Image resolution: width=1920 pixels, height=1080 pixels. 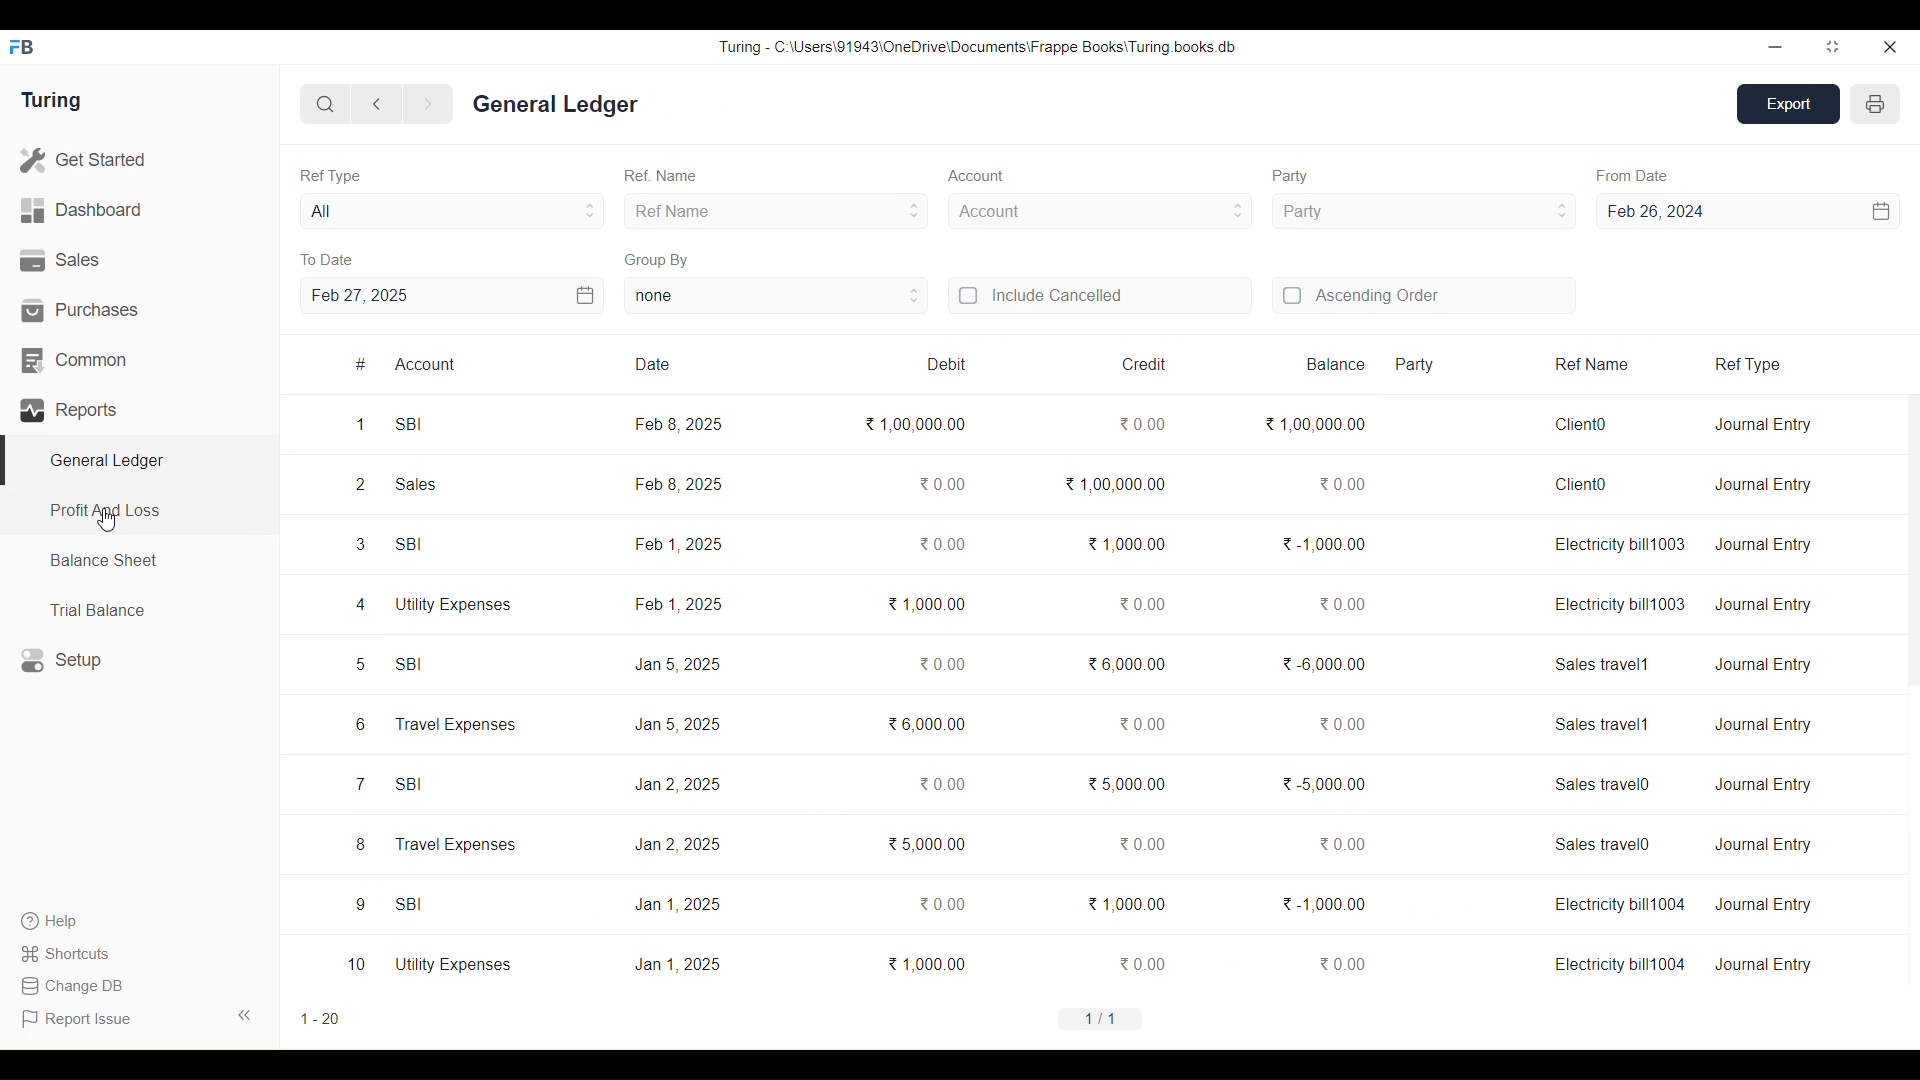 I want to click on 3 SBI, so click(x=391, y=544).